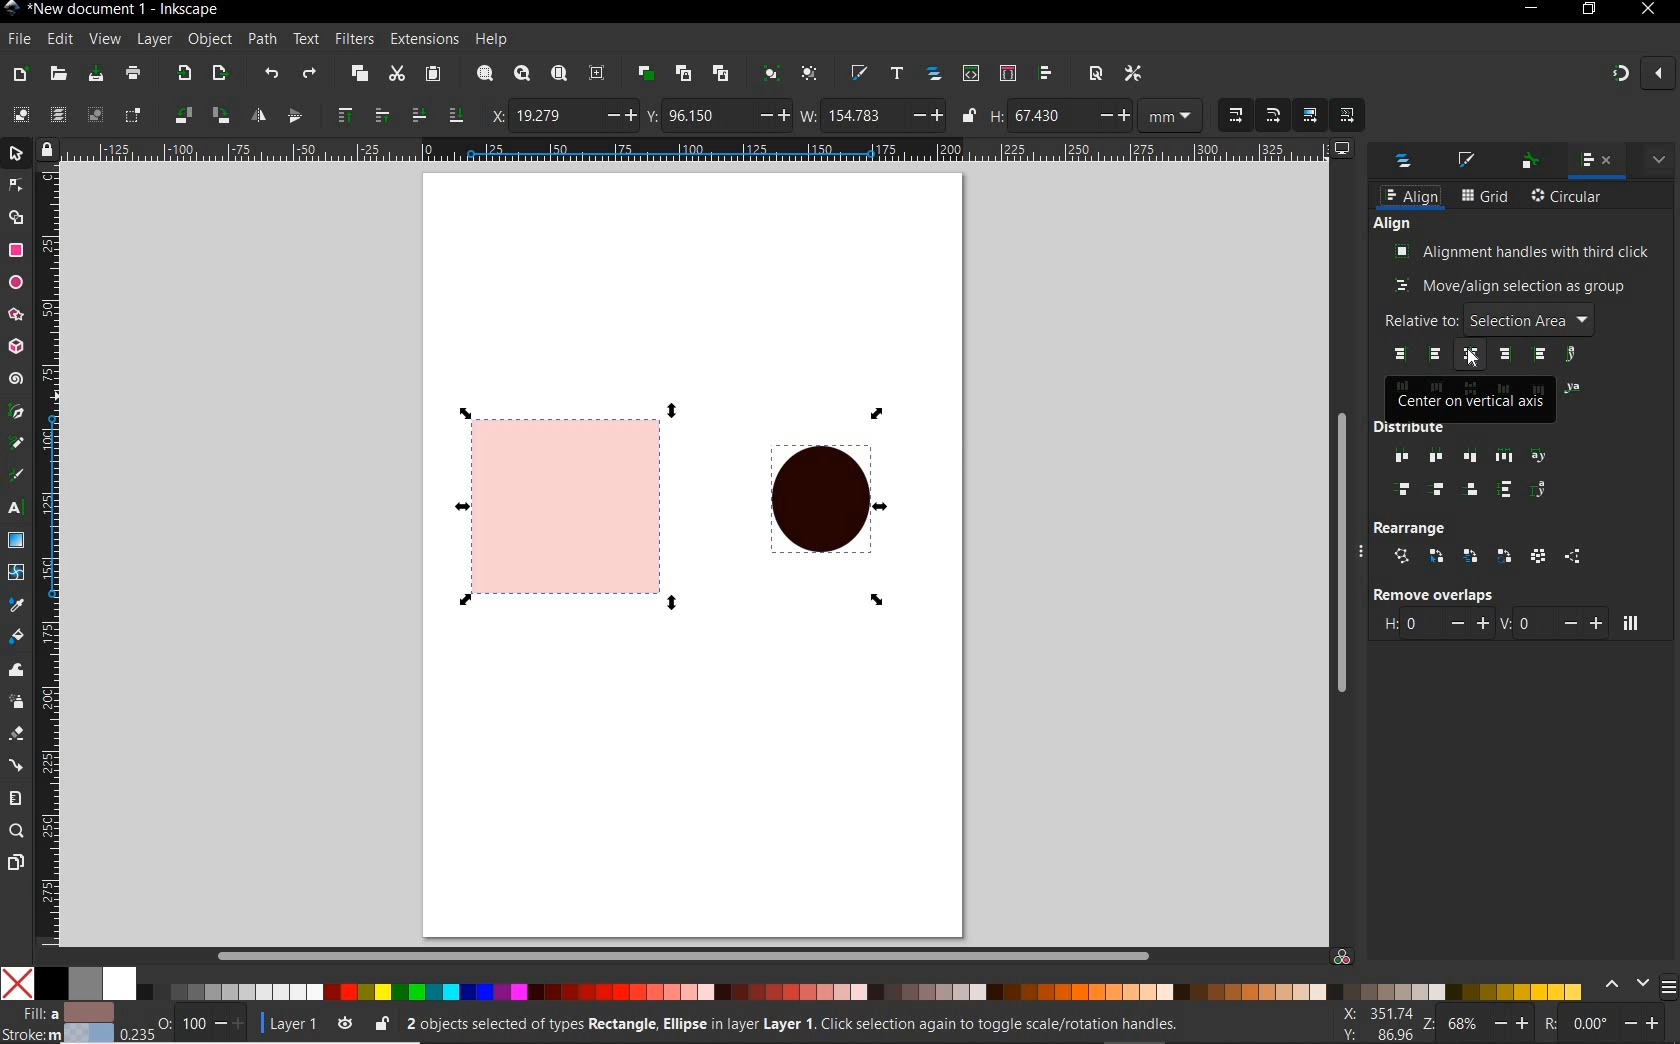  Describe the element at coordinates (1539, 490) in the screenshot. I see `DISTRIBUTE TEXT OBJECTS` at that location.